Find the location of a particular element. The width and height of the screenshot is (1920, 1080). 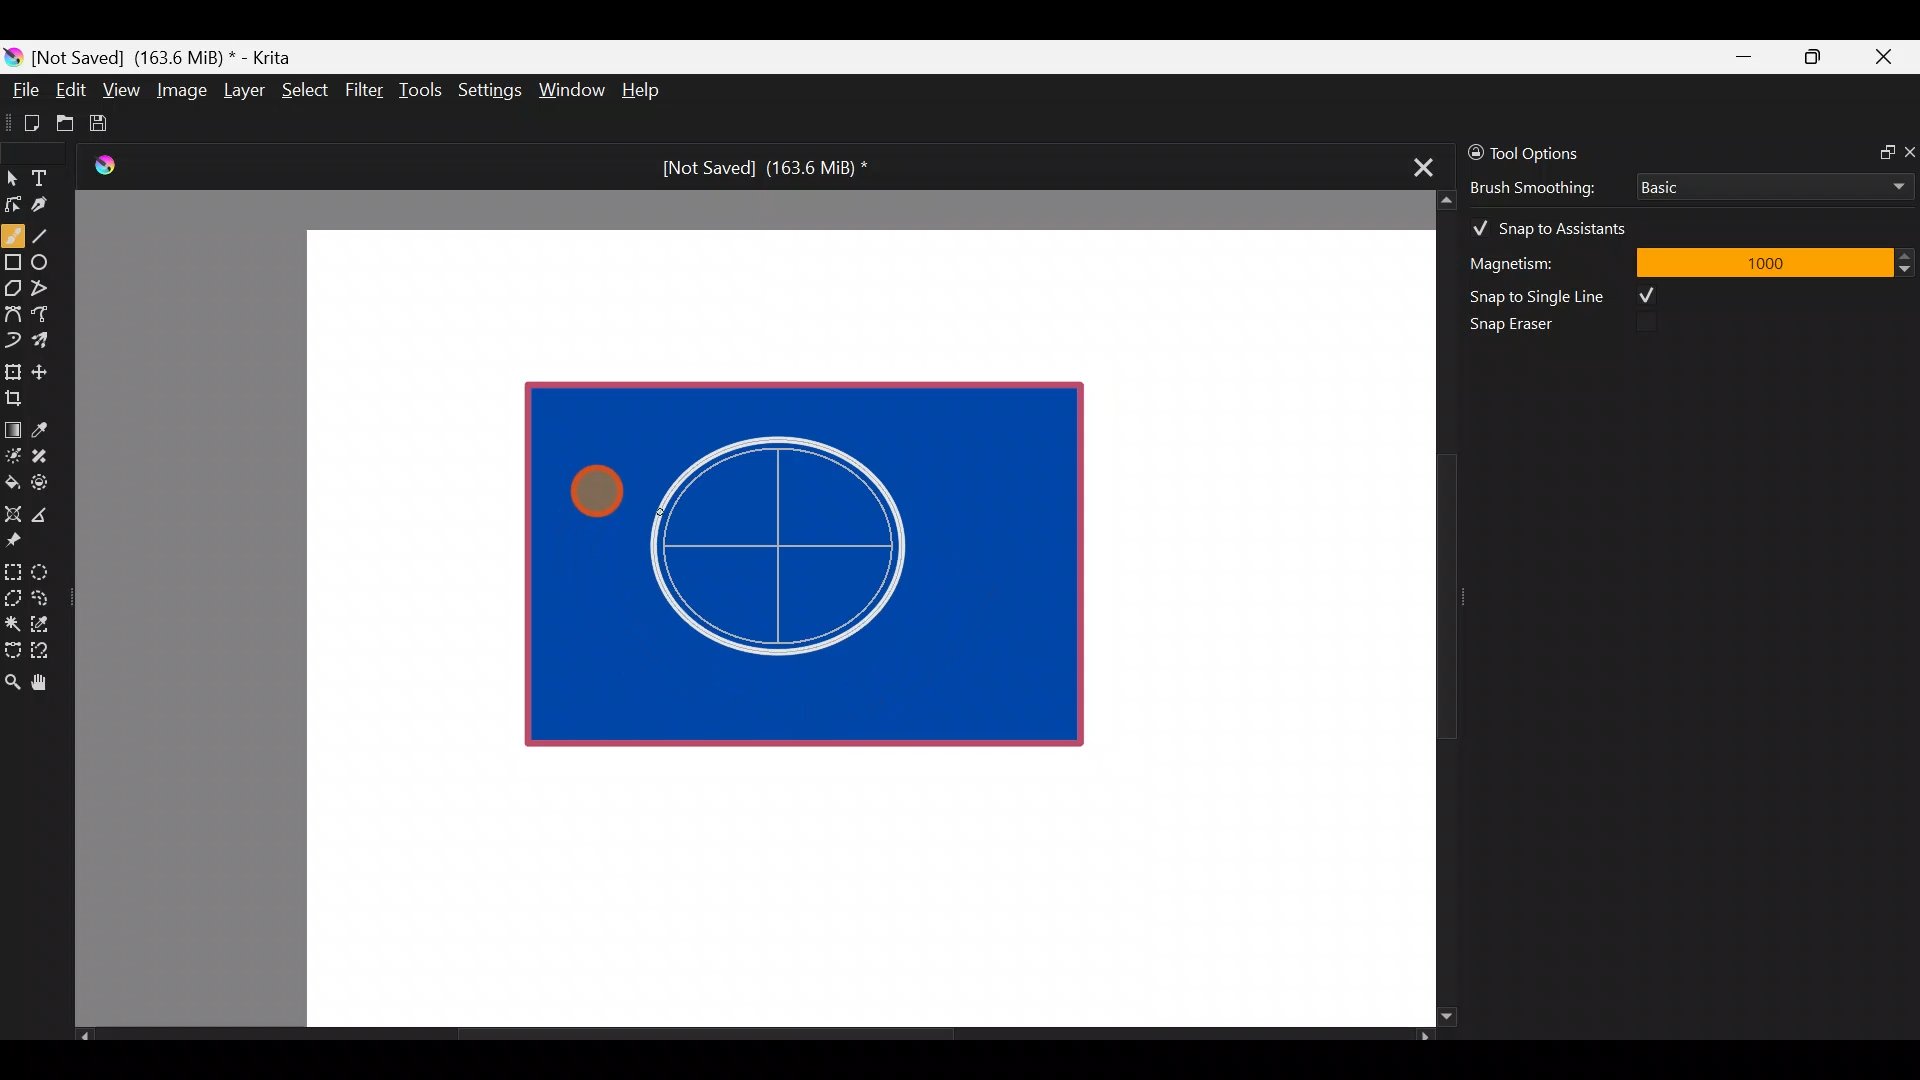

Window is located at coordinates (571, 92).